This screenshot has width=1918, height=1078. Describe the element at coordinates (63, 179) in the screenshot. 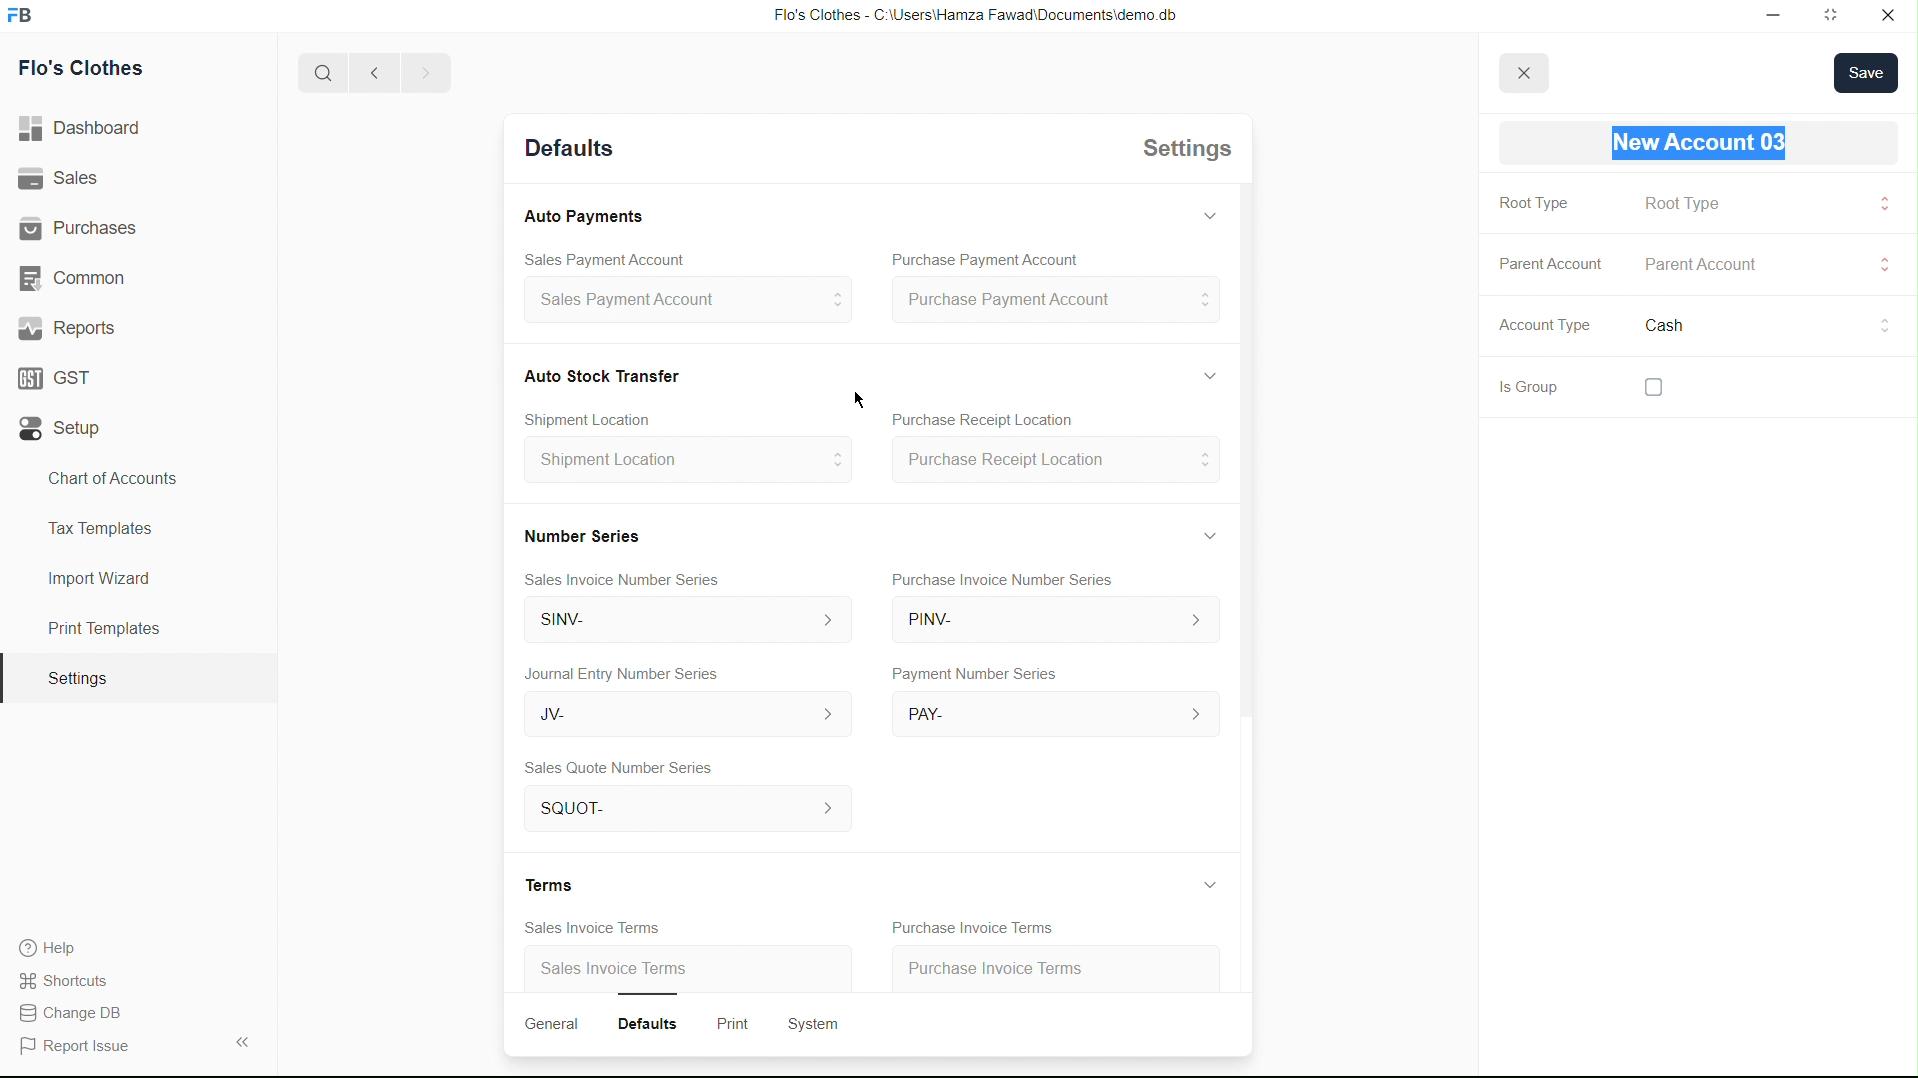

I see `Sales` at that location.